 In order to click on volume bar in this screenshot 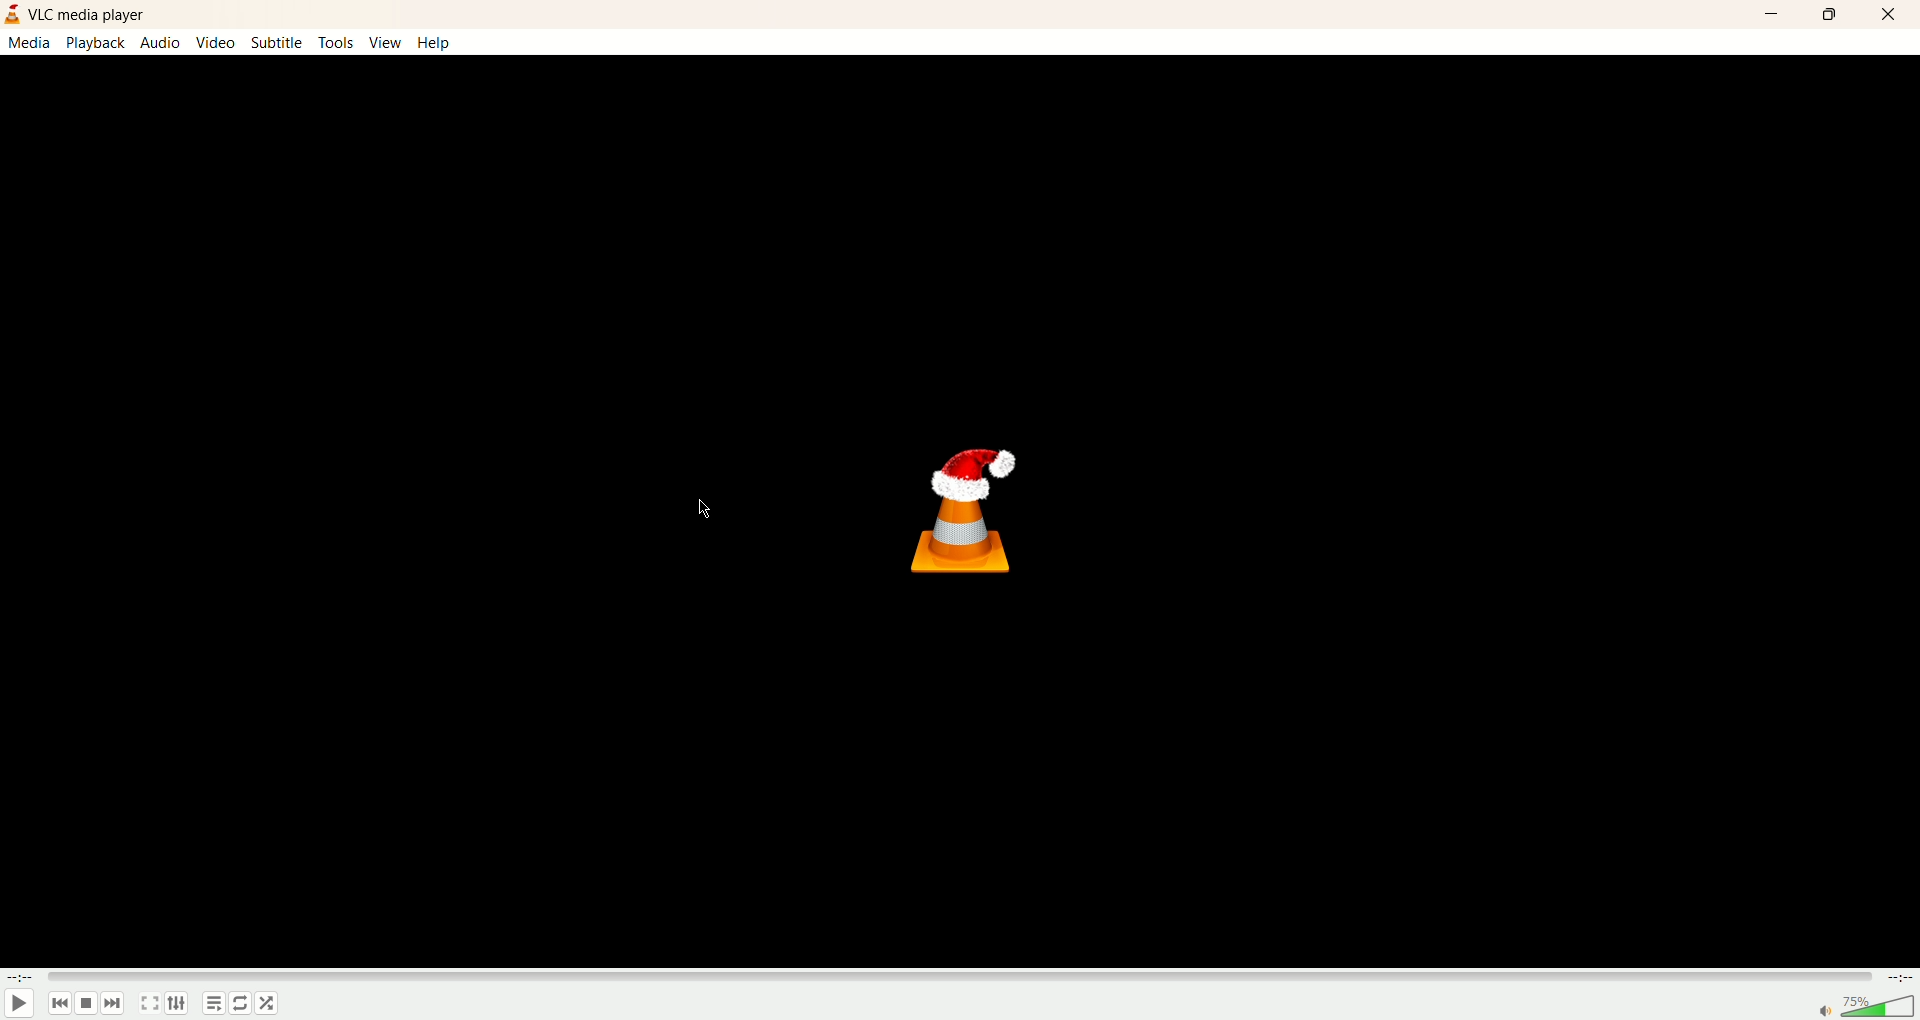, I will do `click(1867, 1007)`.